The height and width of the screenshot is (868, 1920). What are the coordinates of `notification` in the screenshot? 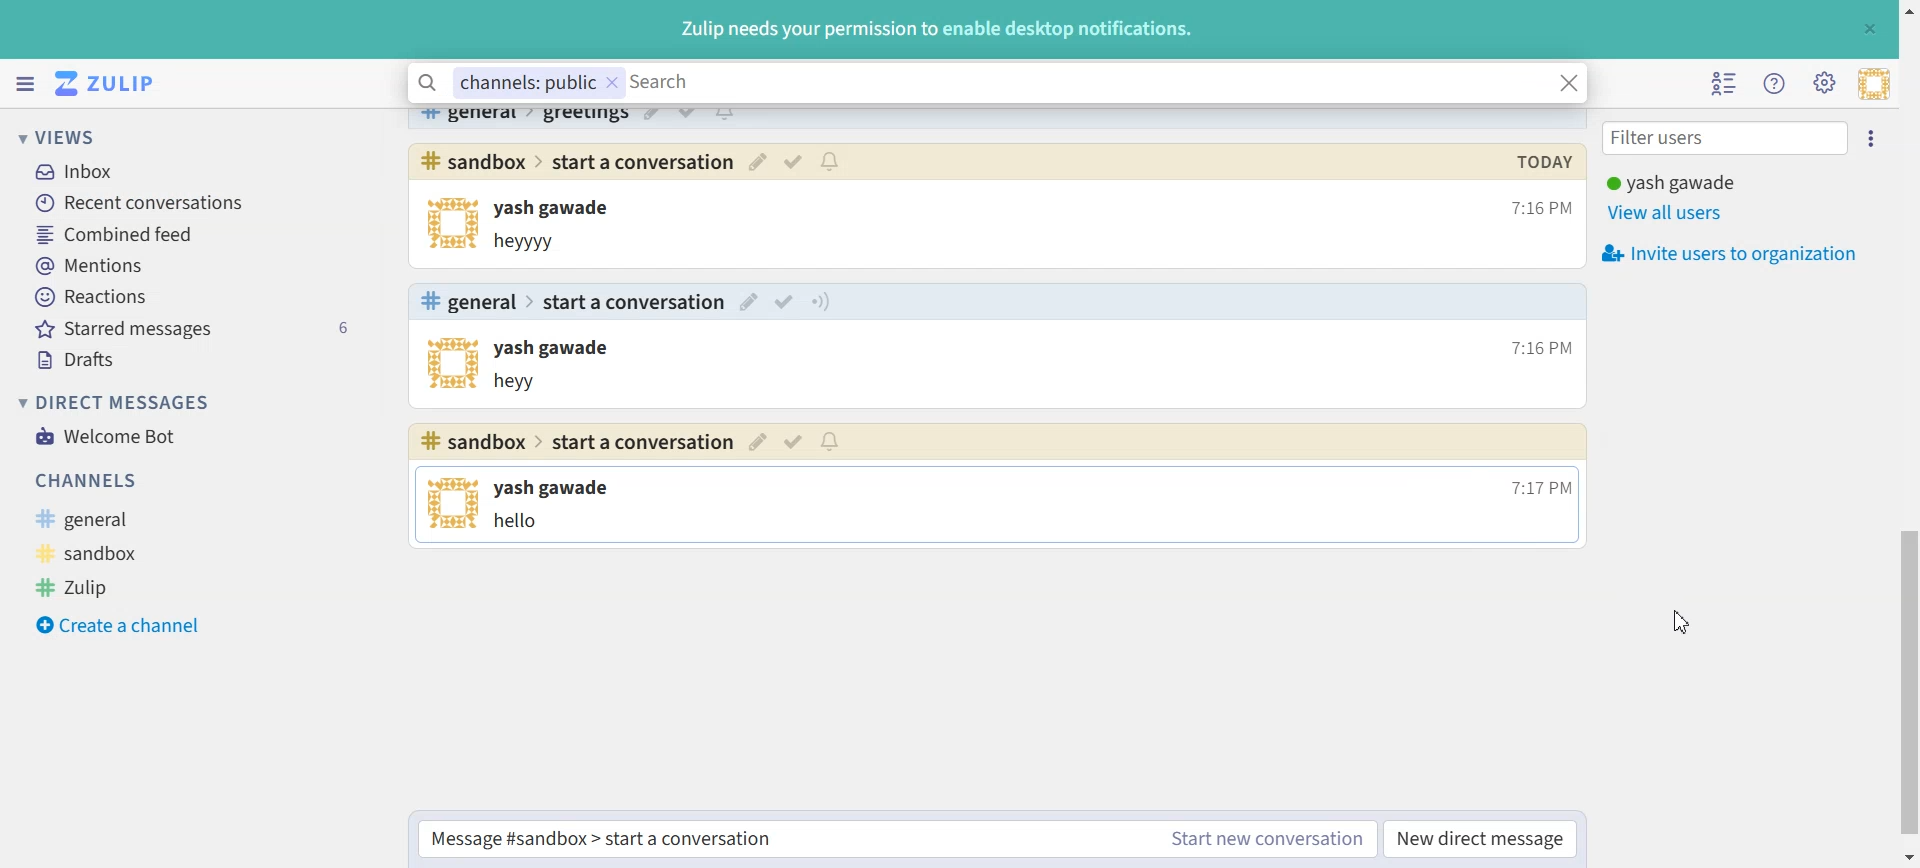 It's located at (831, 161).